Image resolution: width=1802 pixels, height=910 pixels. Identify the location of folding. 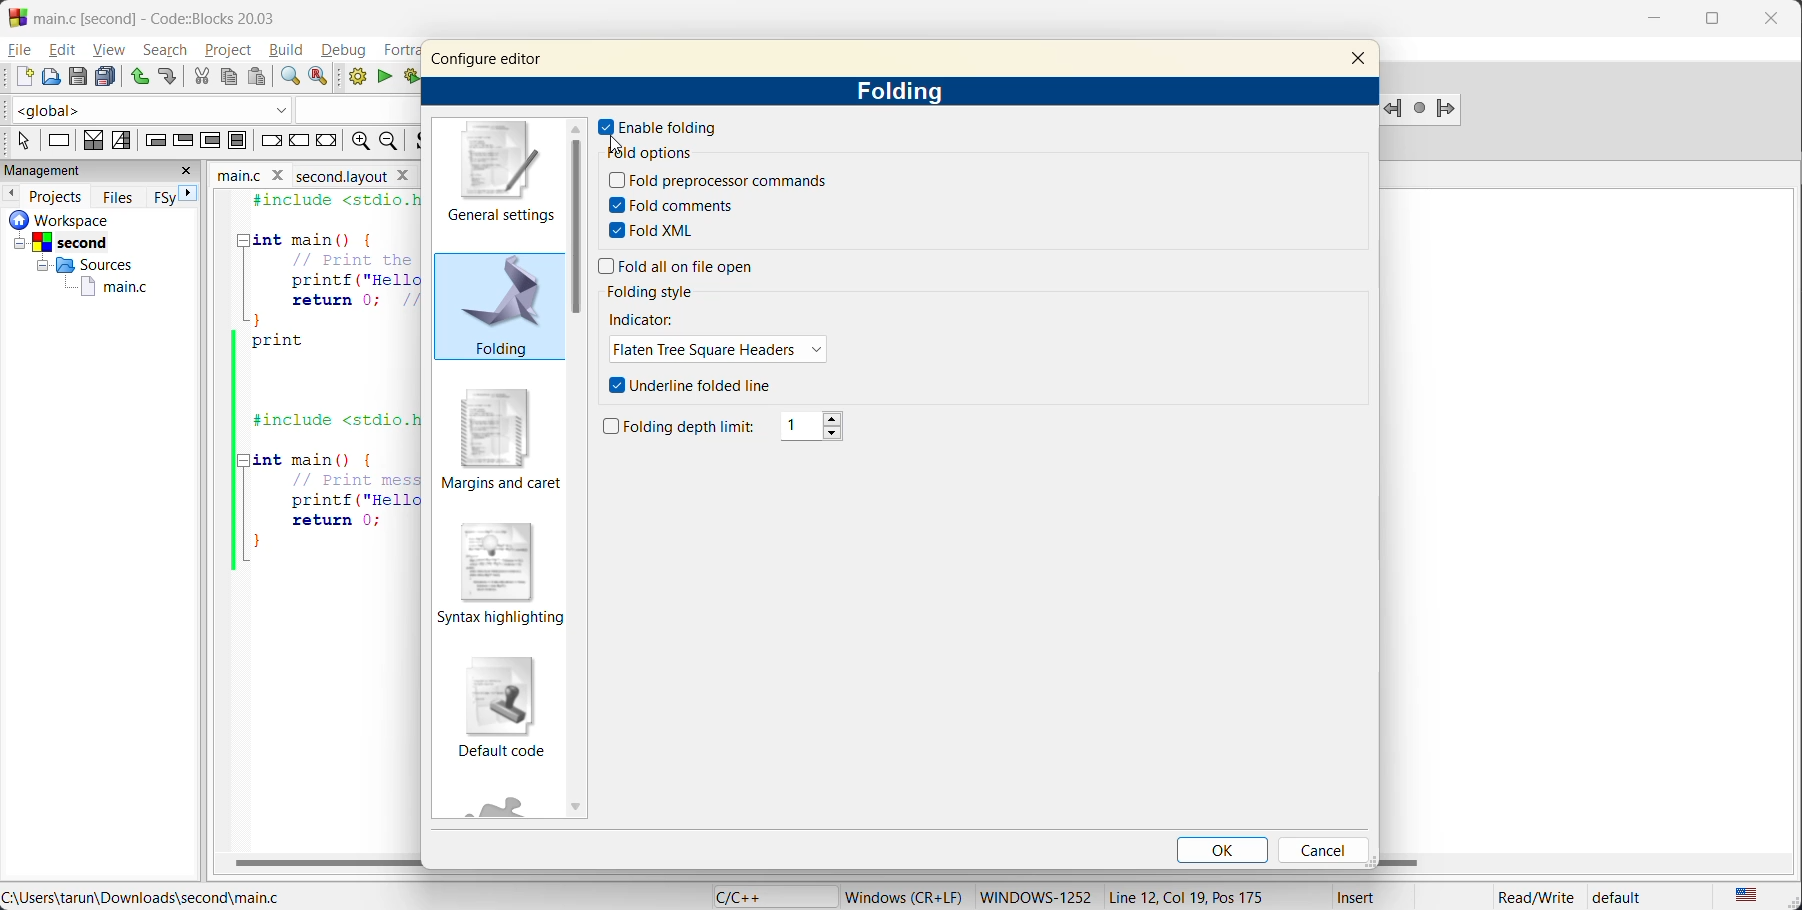
(495, 308).